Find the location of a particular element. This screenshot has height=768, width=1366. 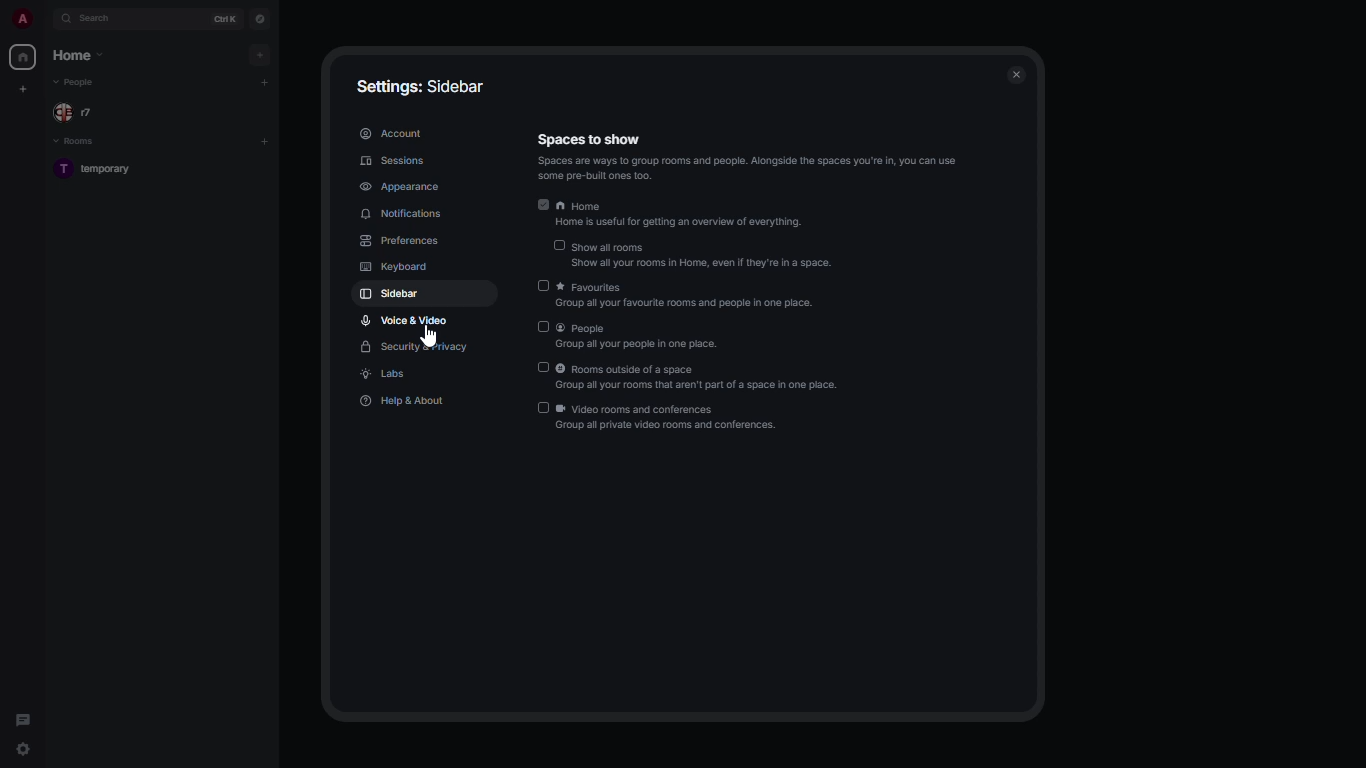

threads is located at coordinates (24, 718).